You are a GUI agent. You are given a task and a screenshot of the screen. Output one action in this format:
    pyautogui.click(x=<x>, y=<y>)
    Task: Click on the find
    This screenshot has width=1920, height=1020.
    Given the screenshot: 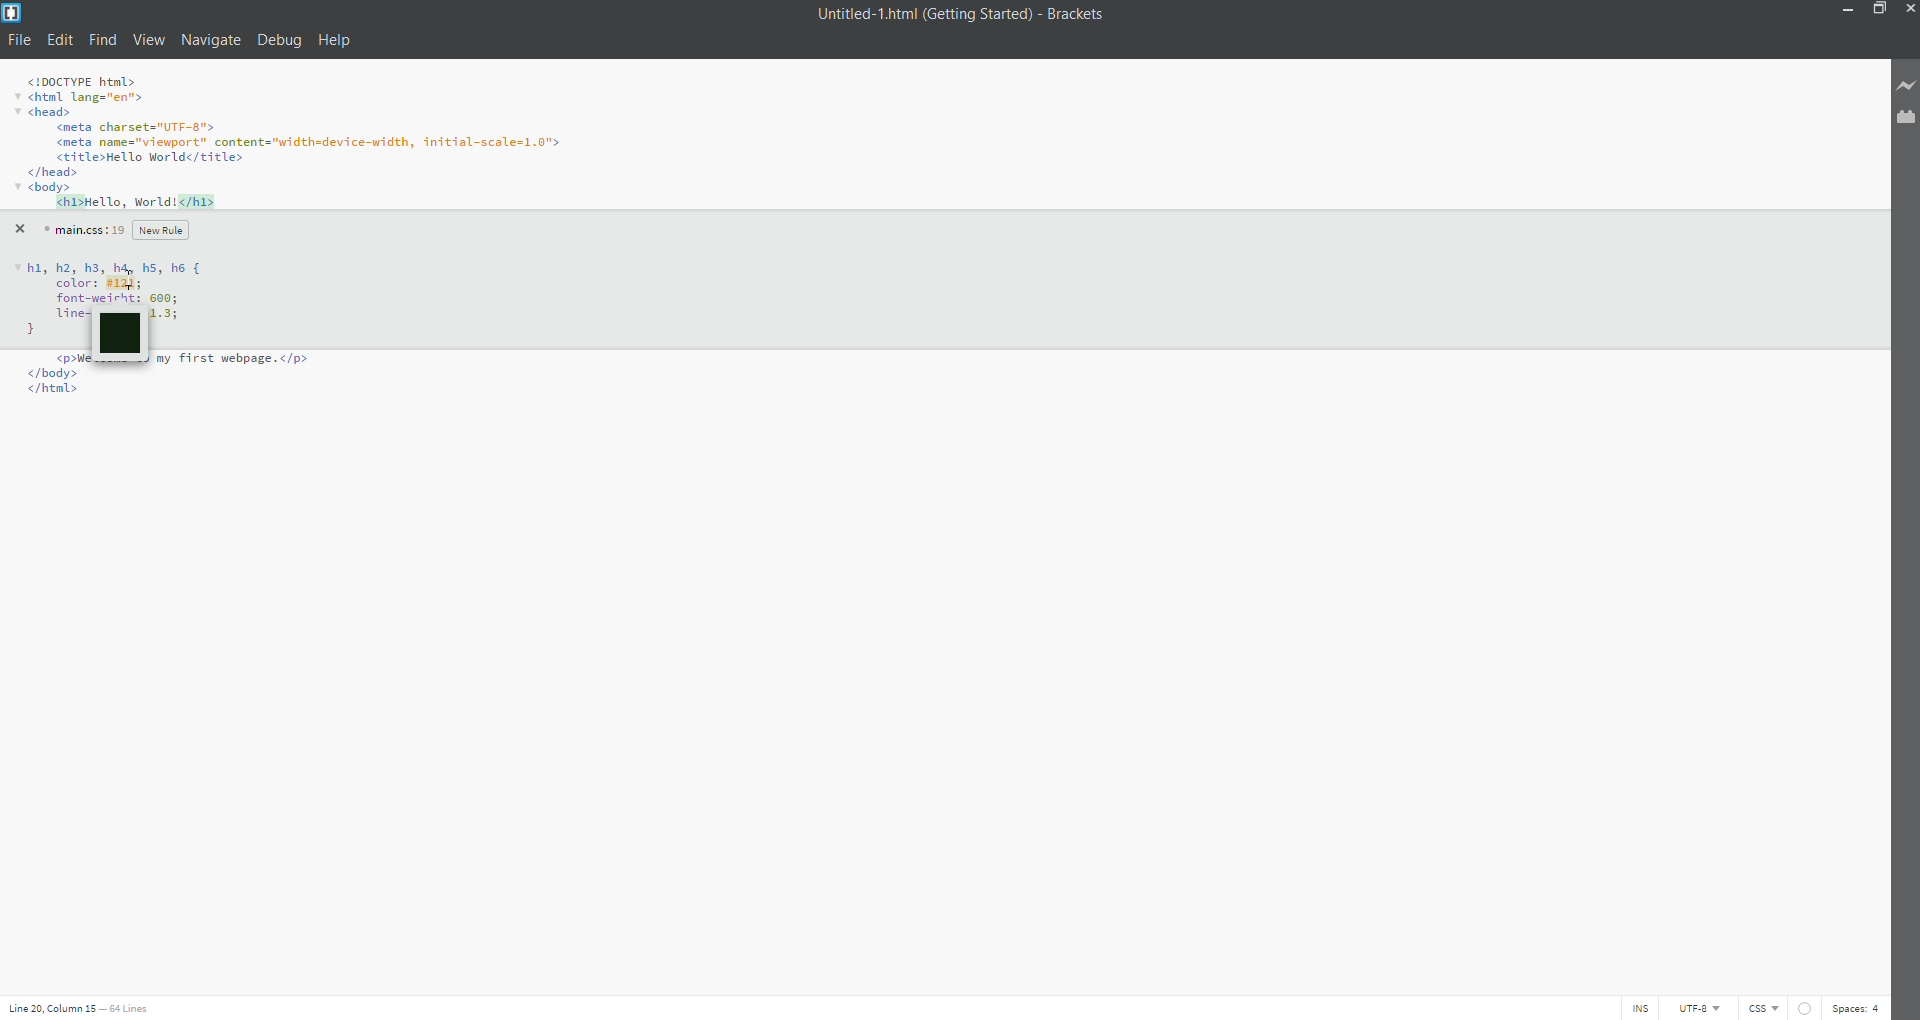 What is the action you would take?
    pyautogui.click(x=102, y=40)
    